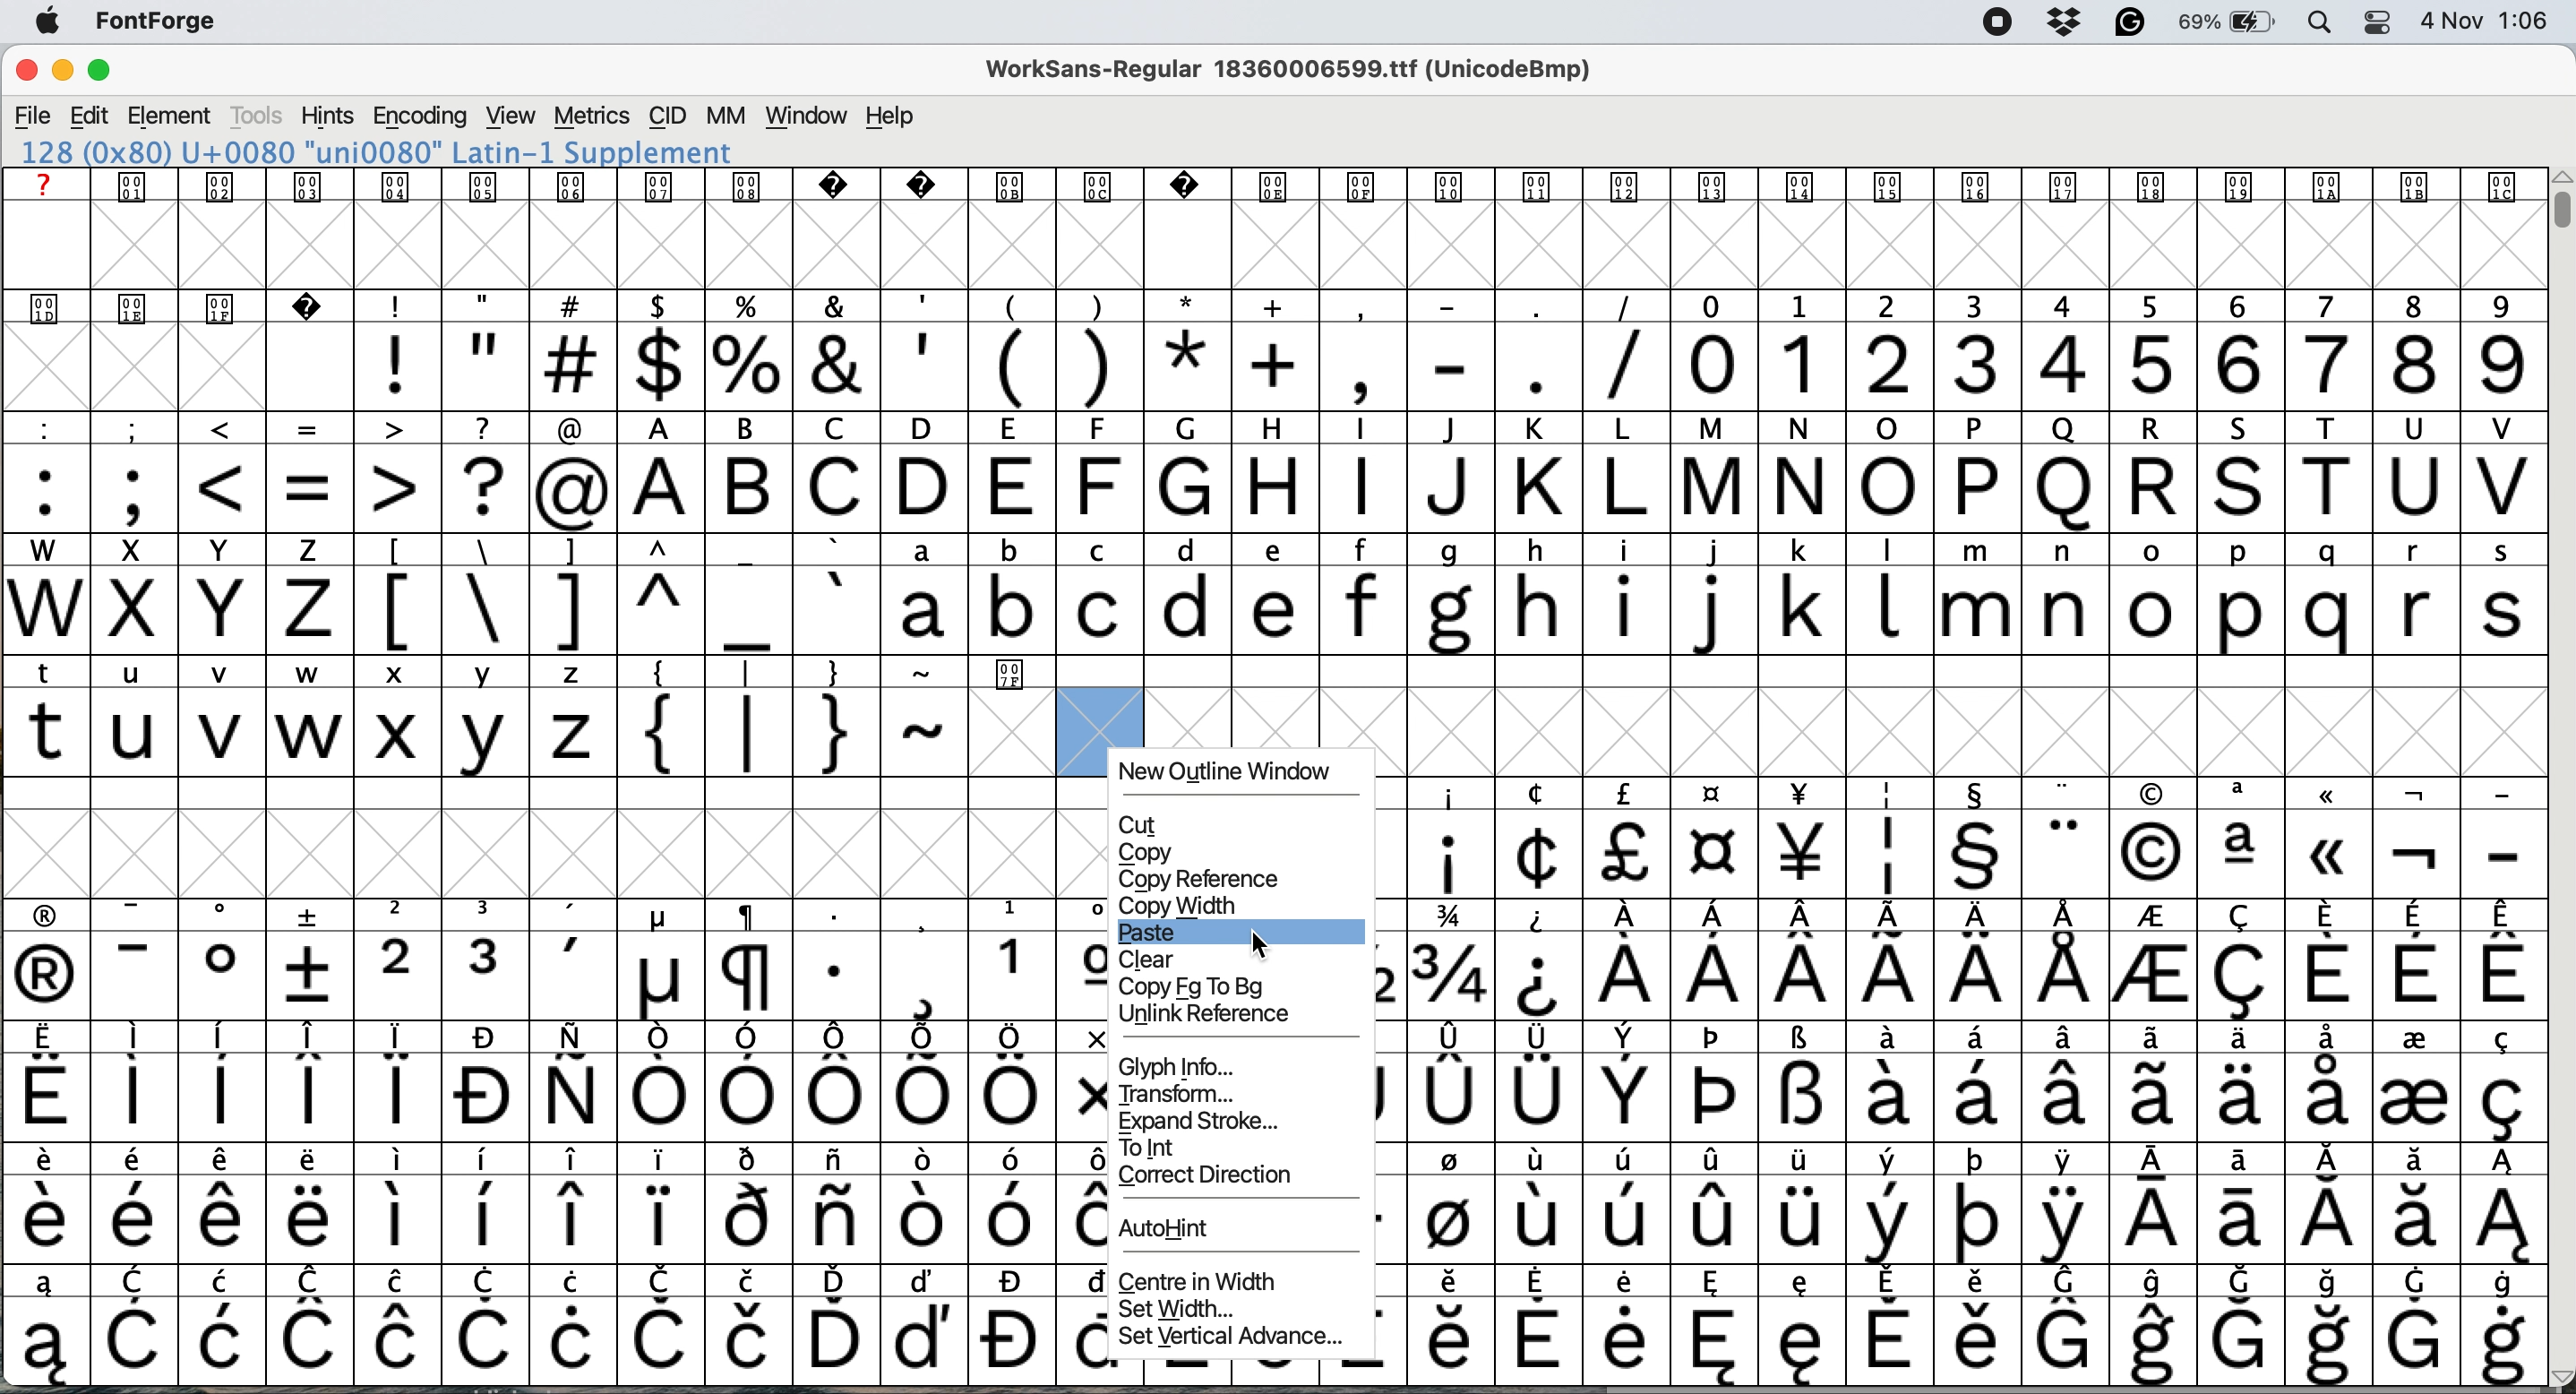 The width and height of the screenshot is (2576, 1394). What do you see at coordinates (1167, 1150) in the screenshot?
I see `to int` at bounding box center [1167, 1150].